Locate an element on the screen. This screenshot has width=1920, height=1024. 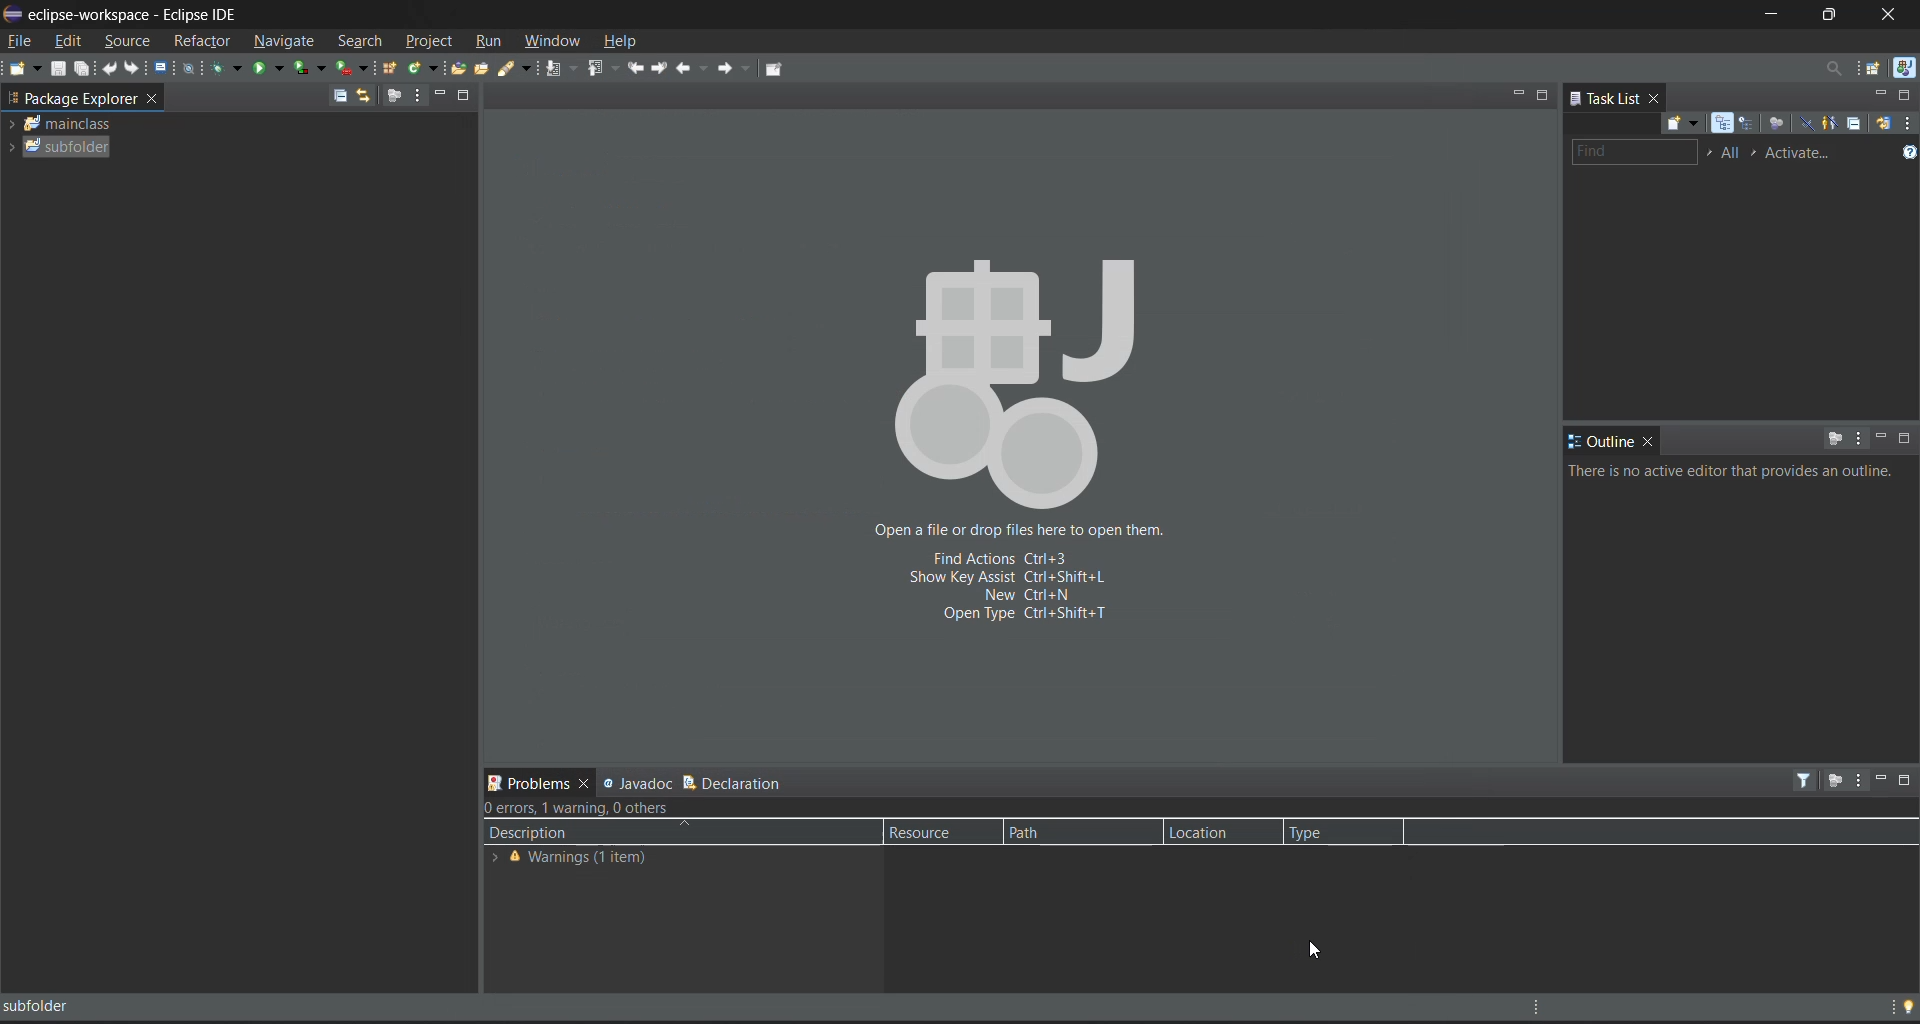
open a terminal is located at coordinates (162, 67).